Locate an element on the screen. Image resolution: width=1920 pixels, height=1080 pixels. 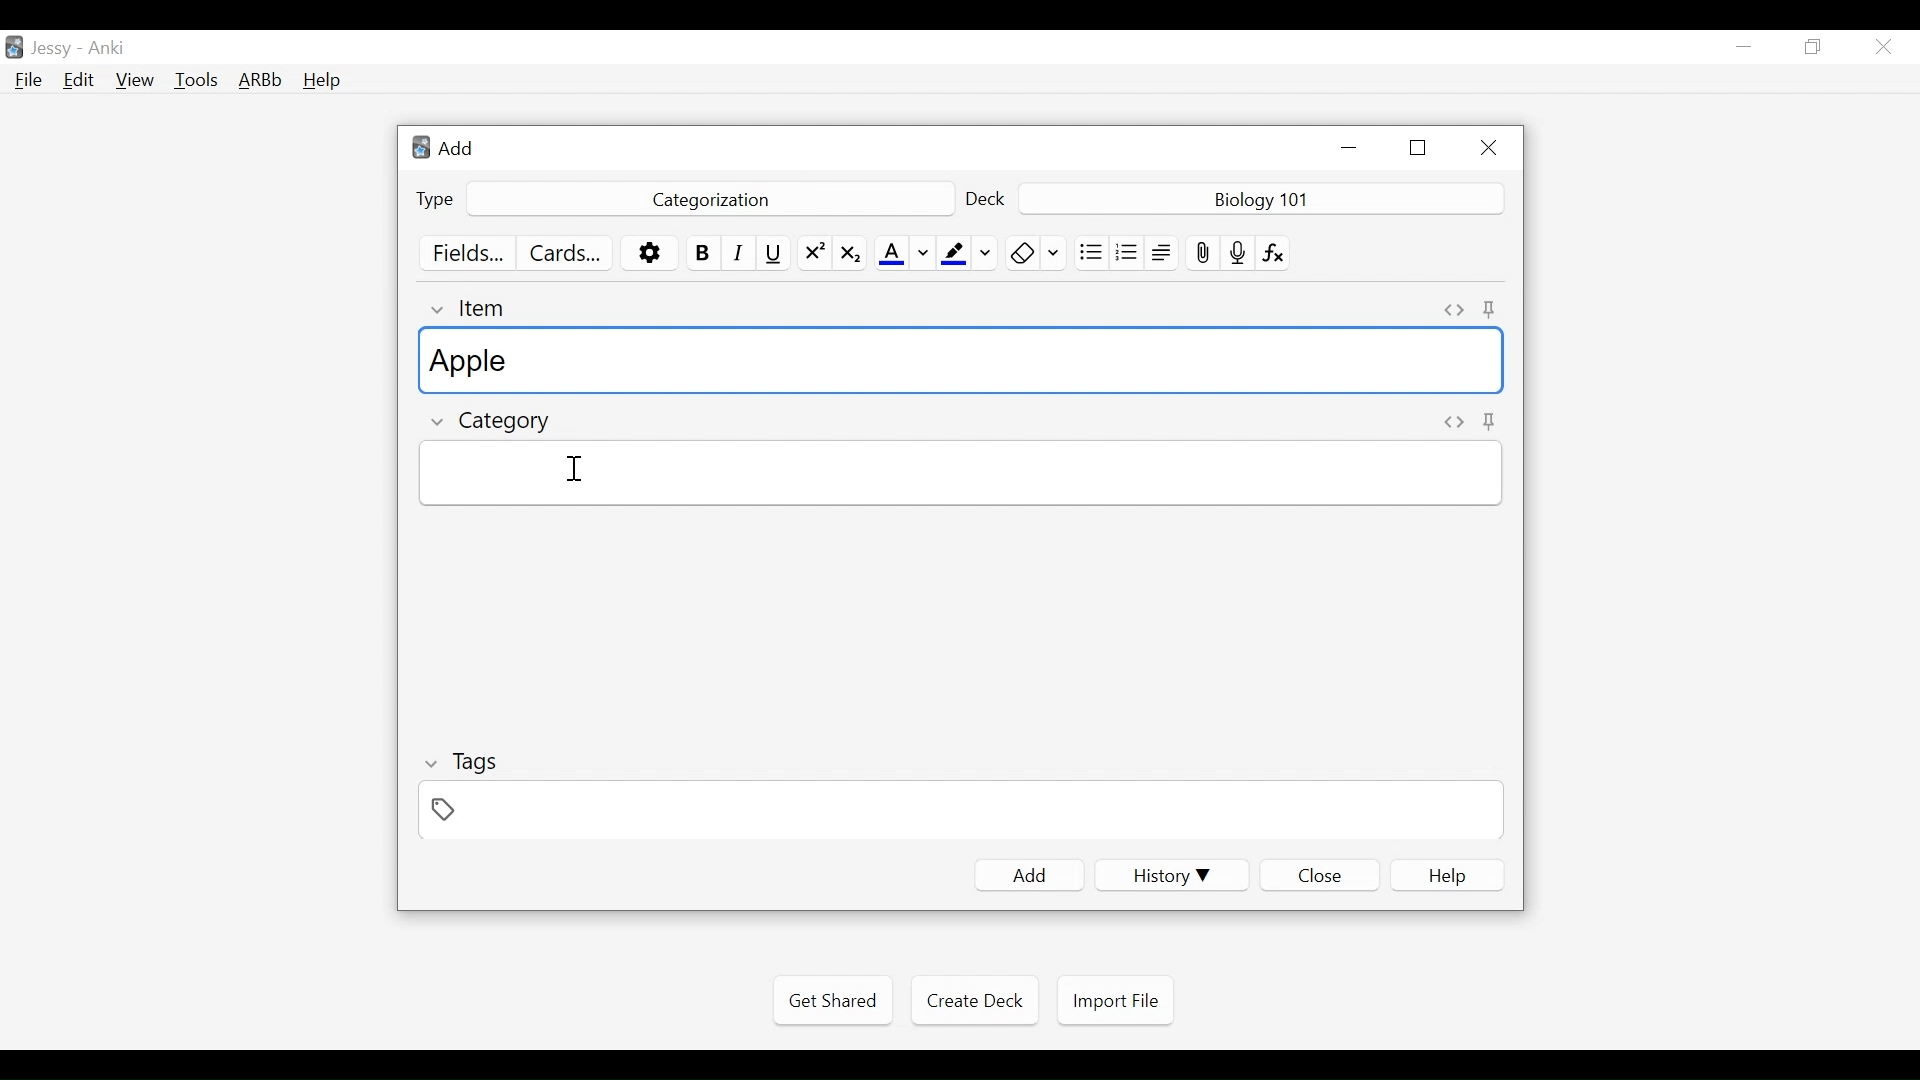
Get Shared is located at coordinates (832, 1001).